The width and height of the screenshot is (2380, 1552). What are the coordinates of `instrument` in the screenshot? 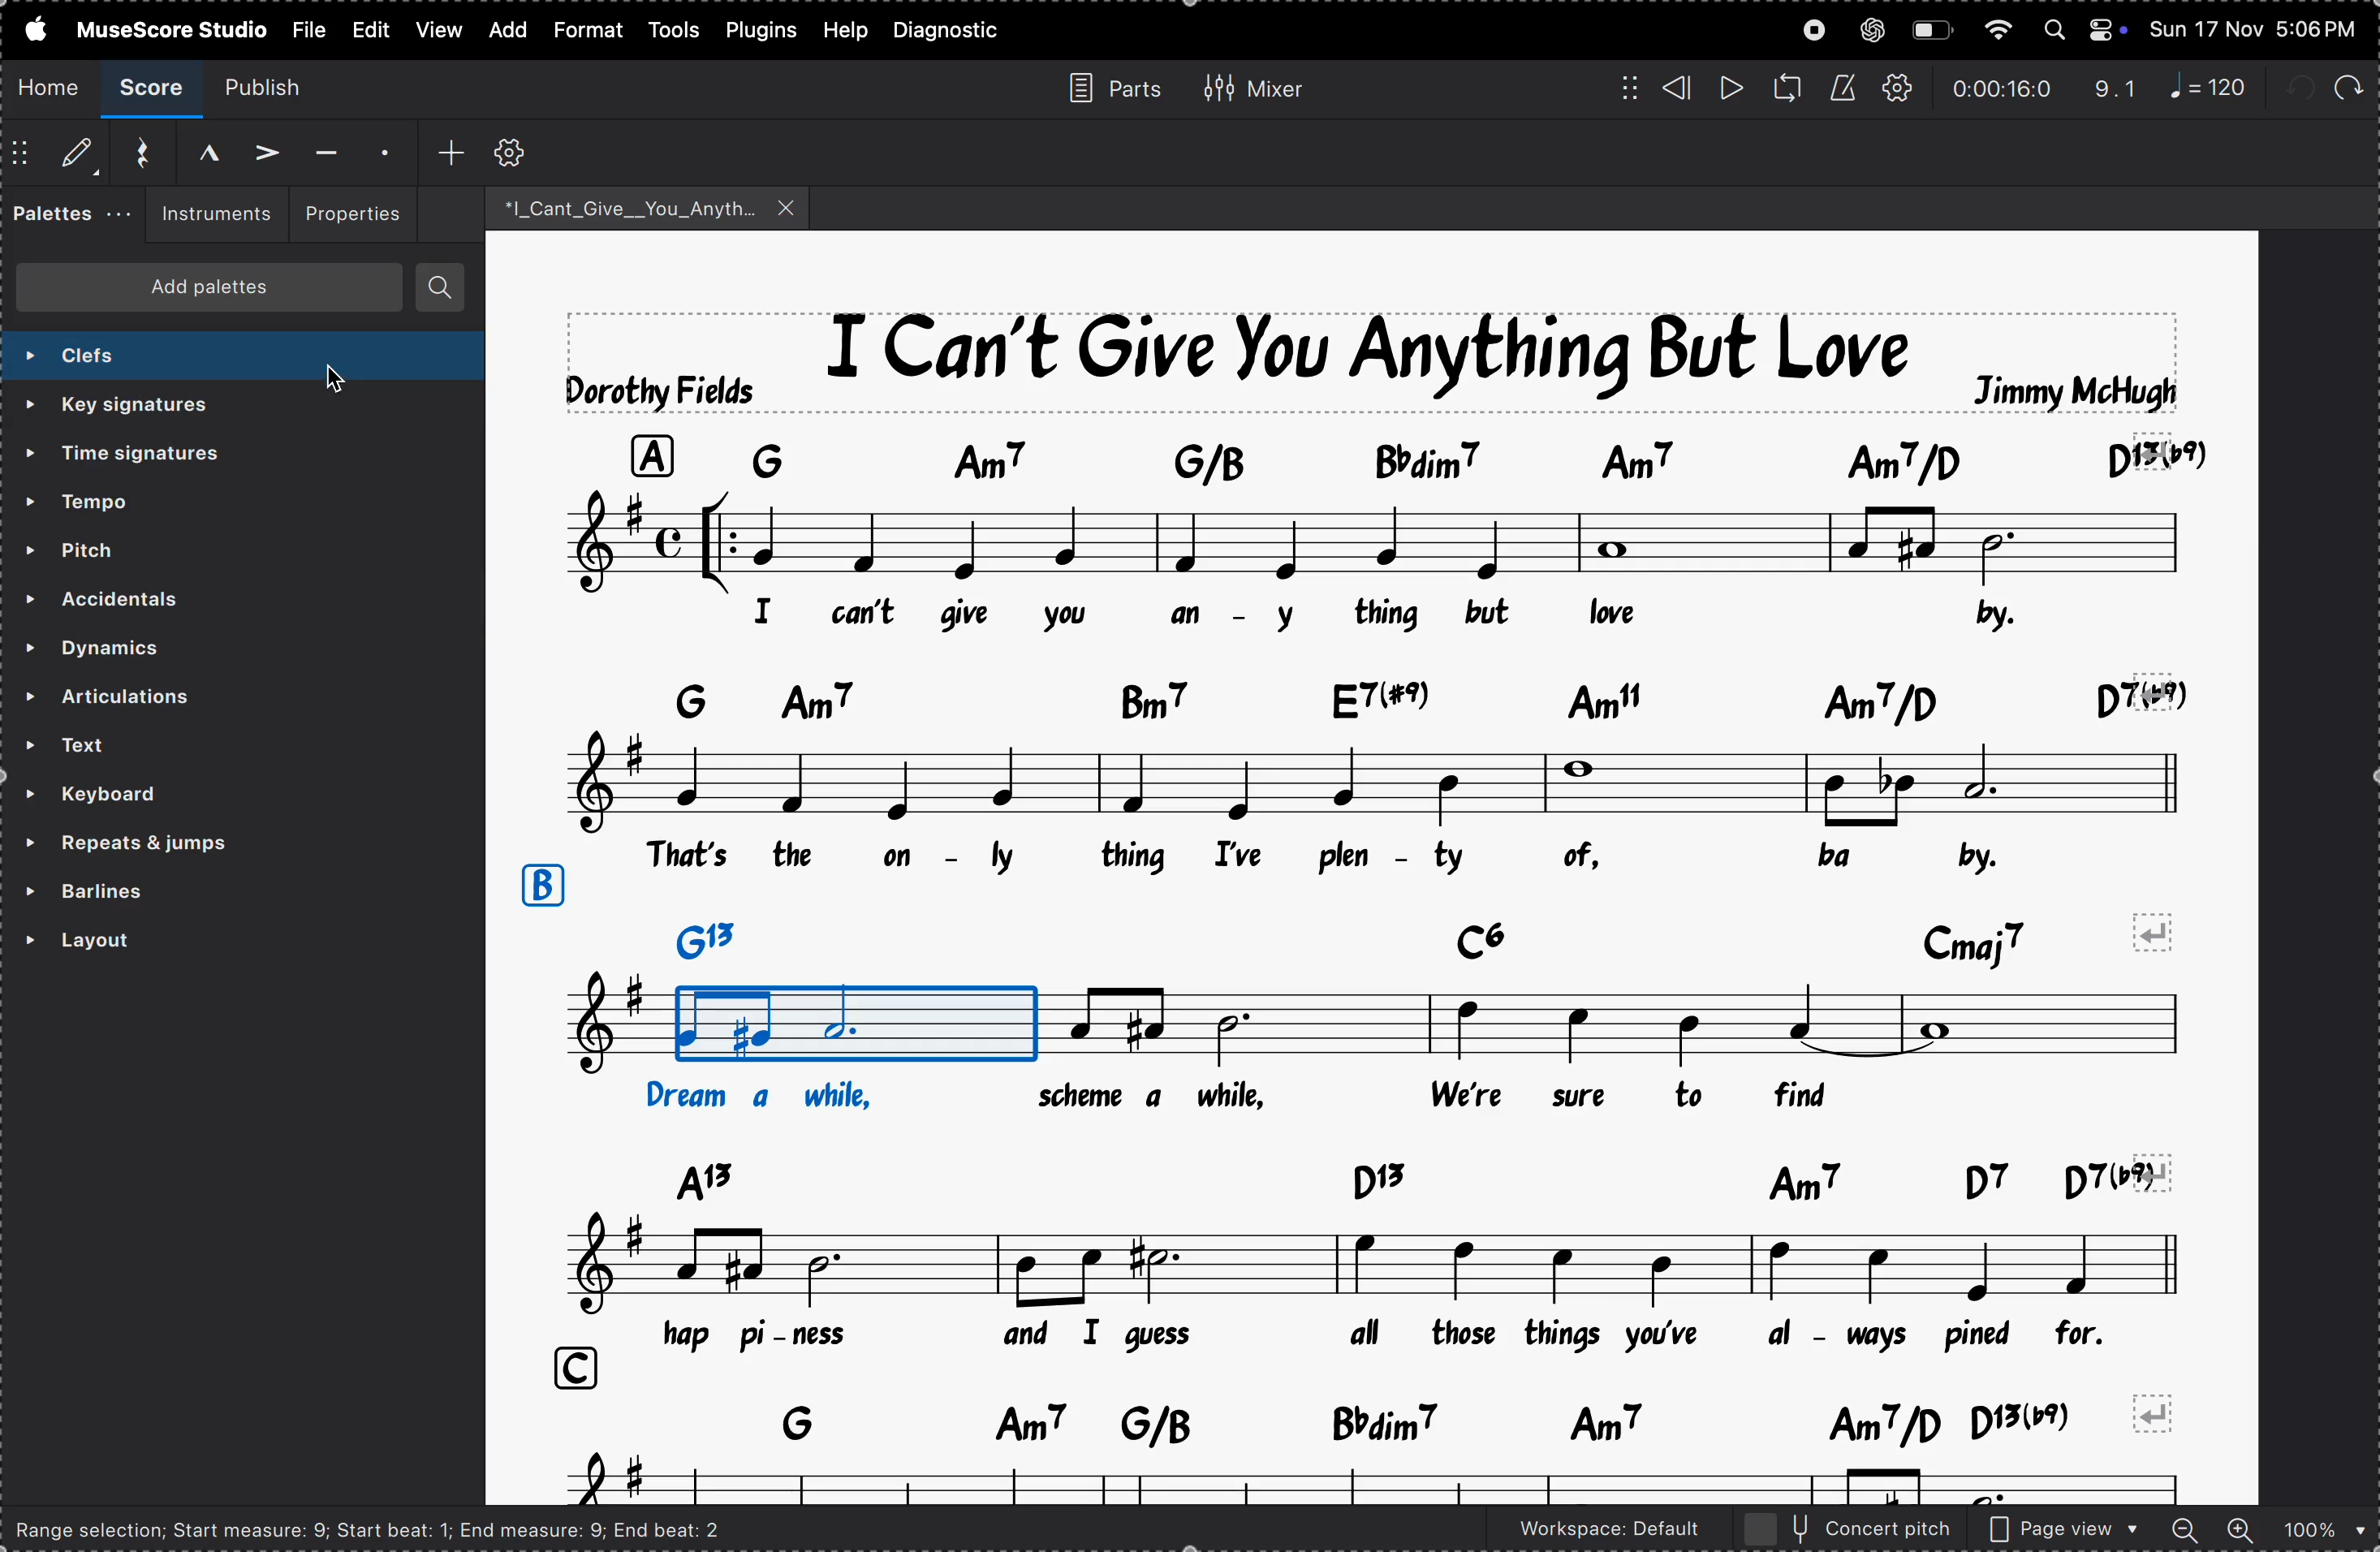 It's located at (209, 215).